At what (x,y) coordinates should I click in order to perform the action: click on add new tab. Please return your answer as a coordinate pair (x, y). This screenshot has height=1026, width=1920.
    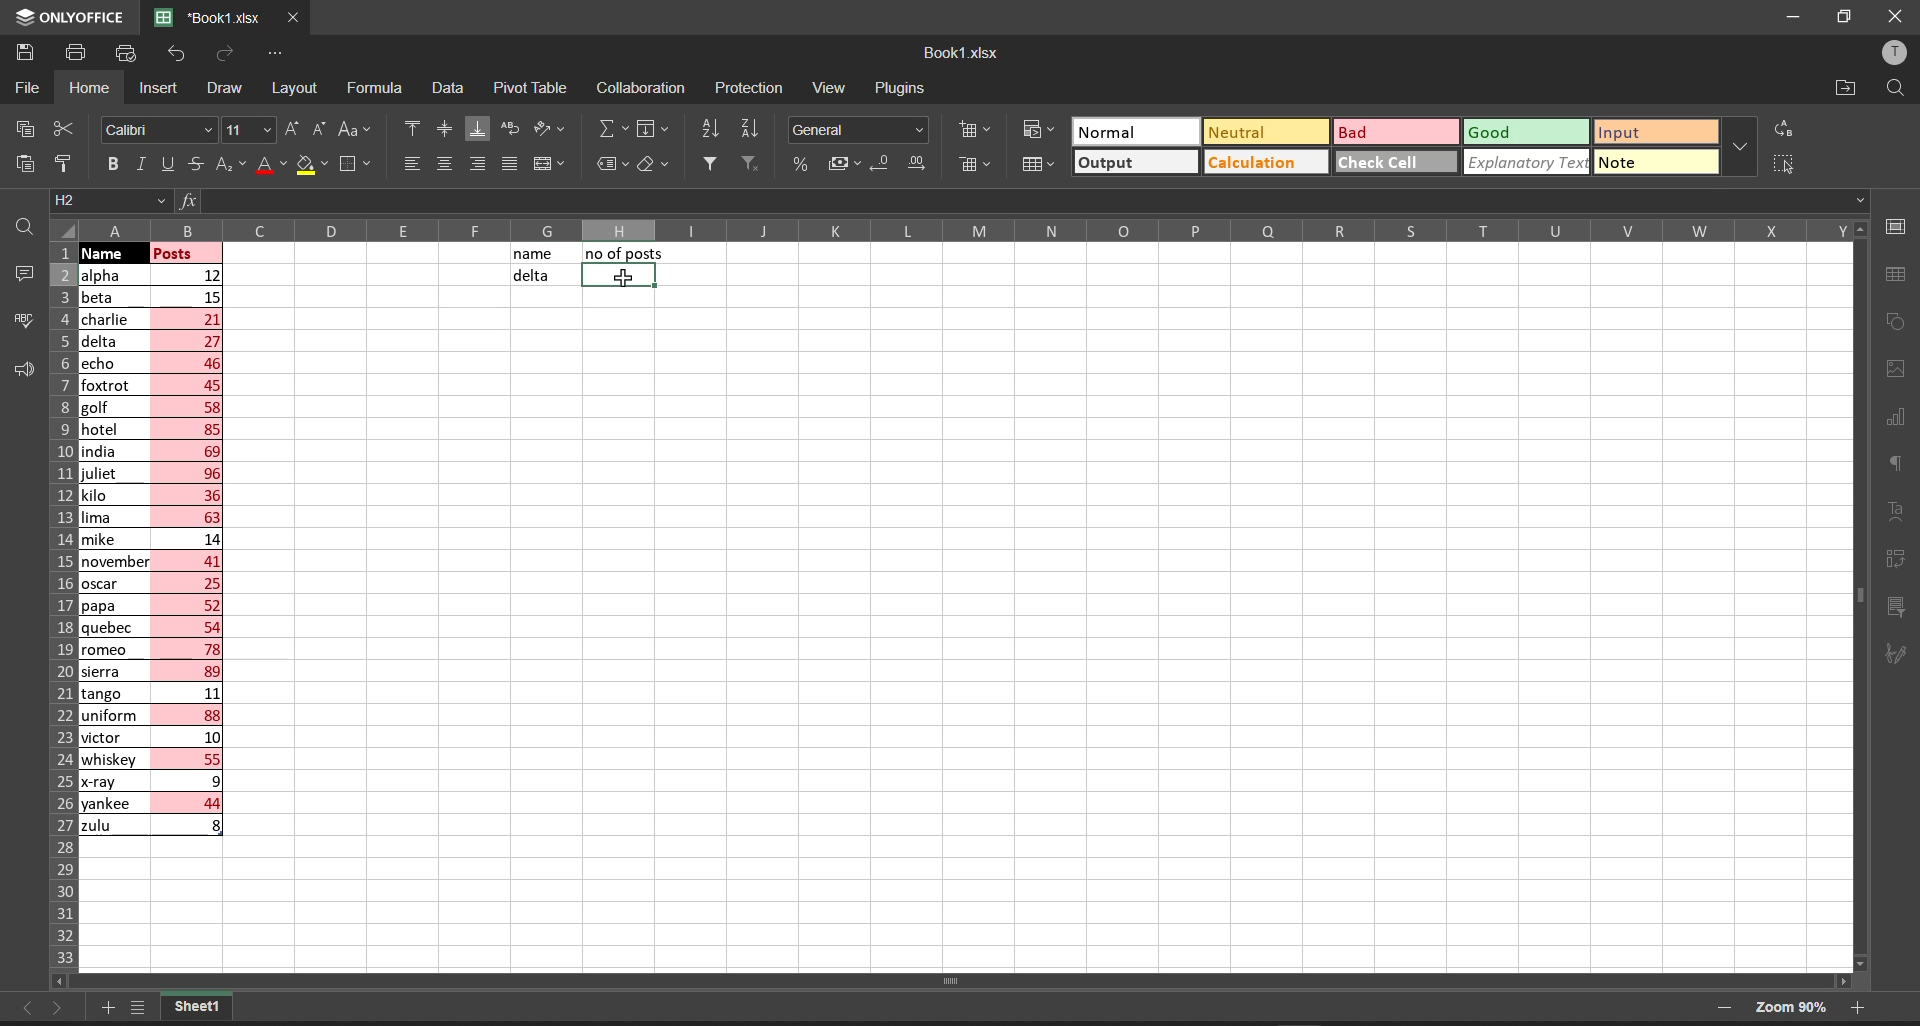
    Looking at the image, I should click on (111, 1005).